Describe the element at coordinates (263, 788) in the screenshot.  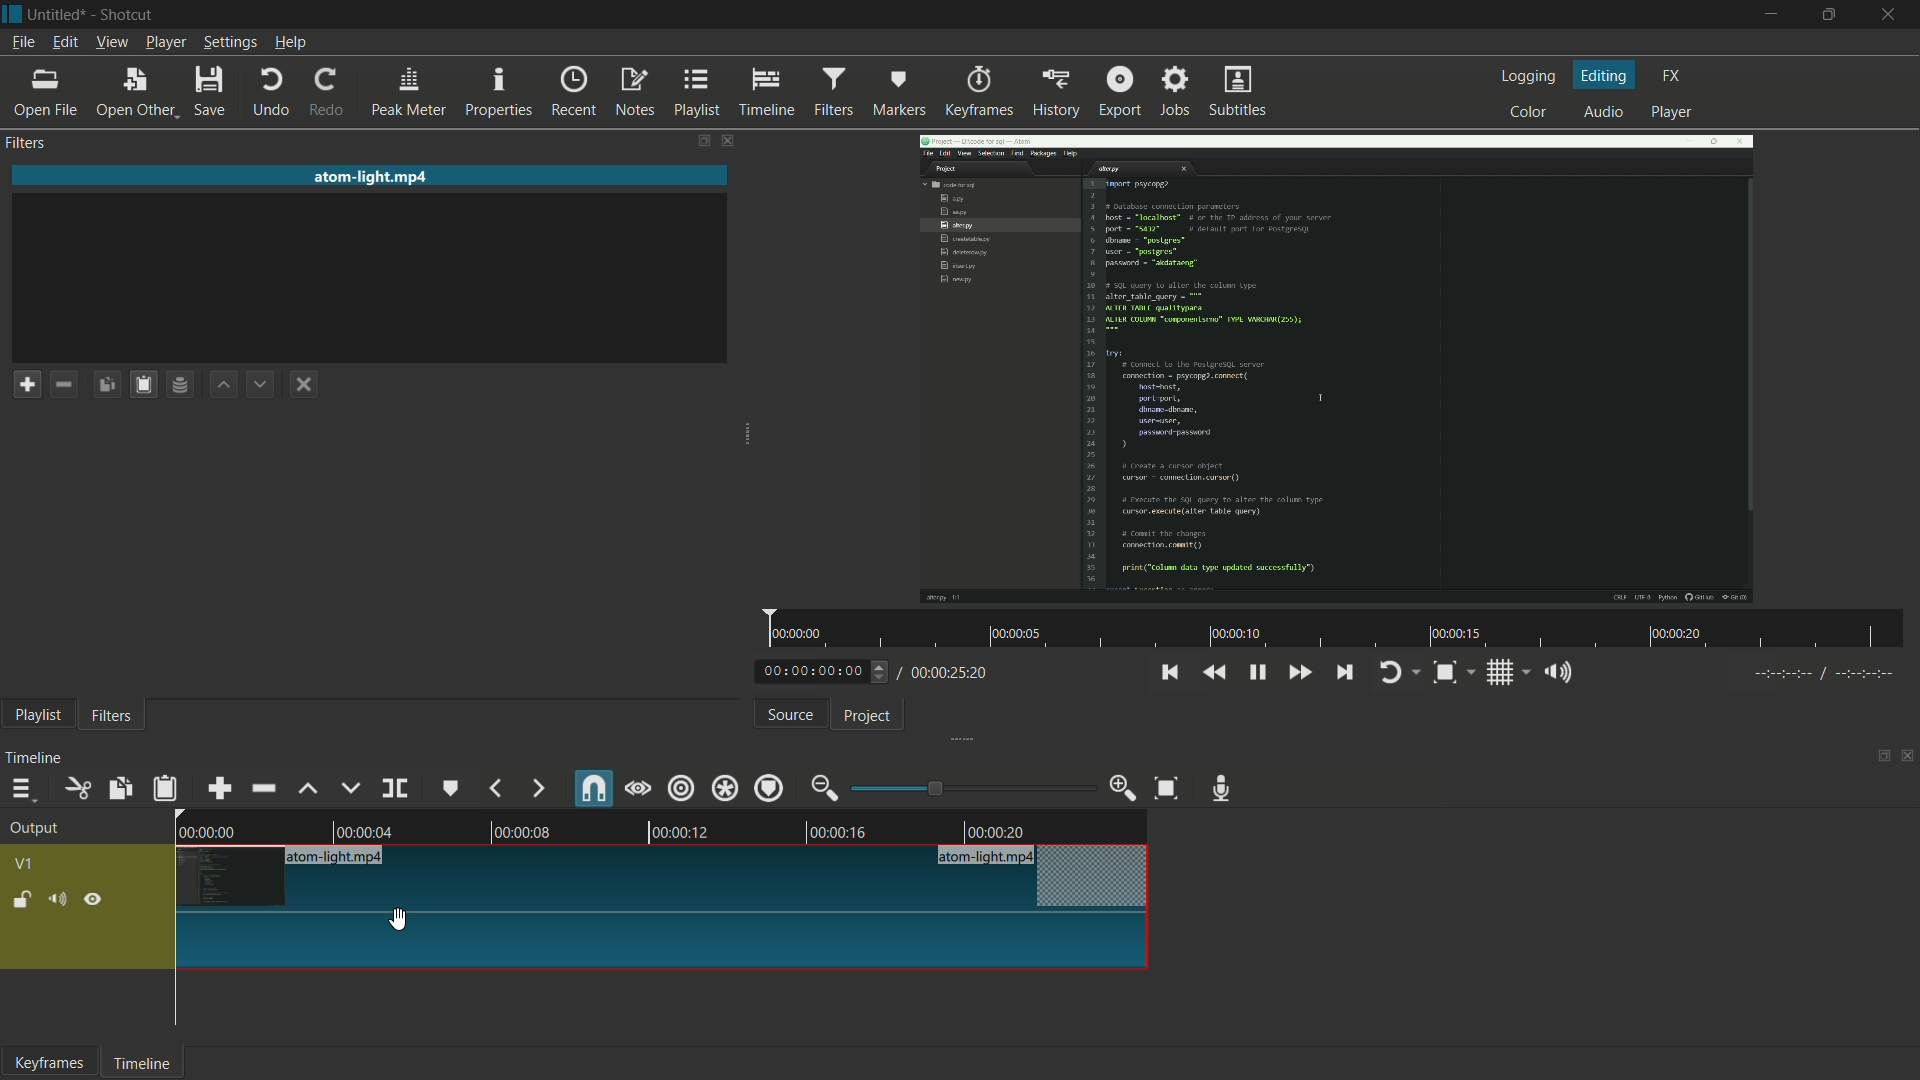
I see `delete ripple` at that location.